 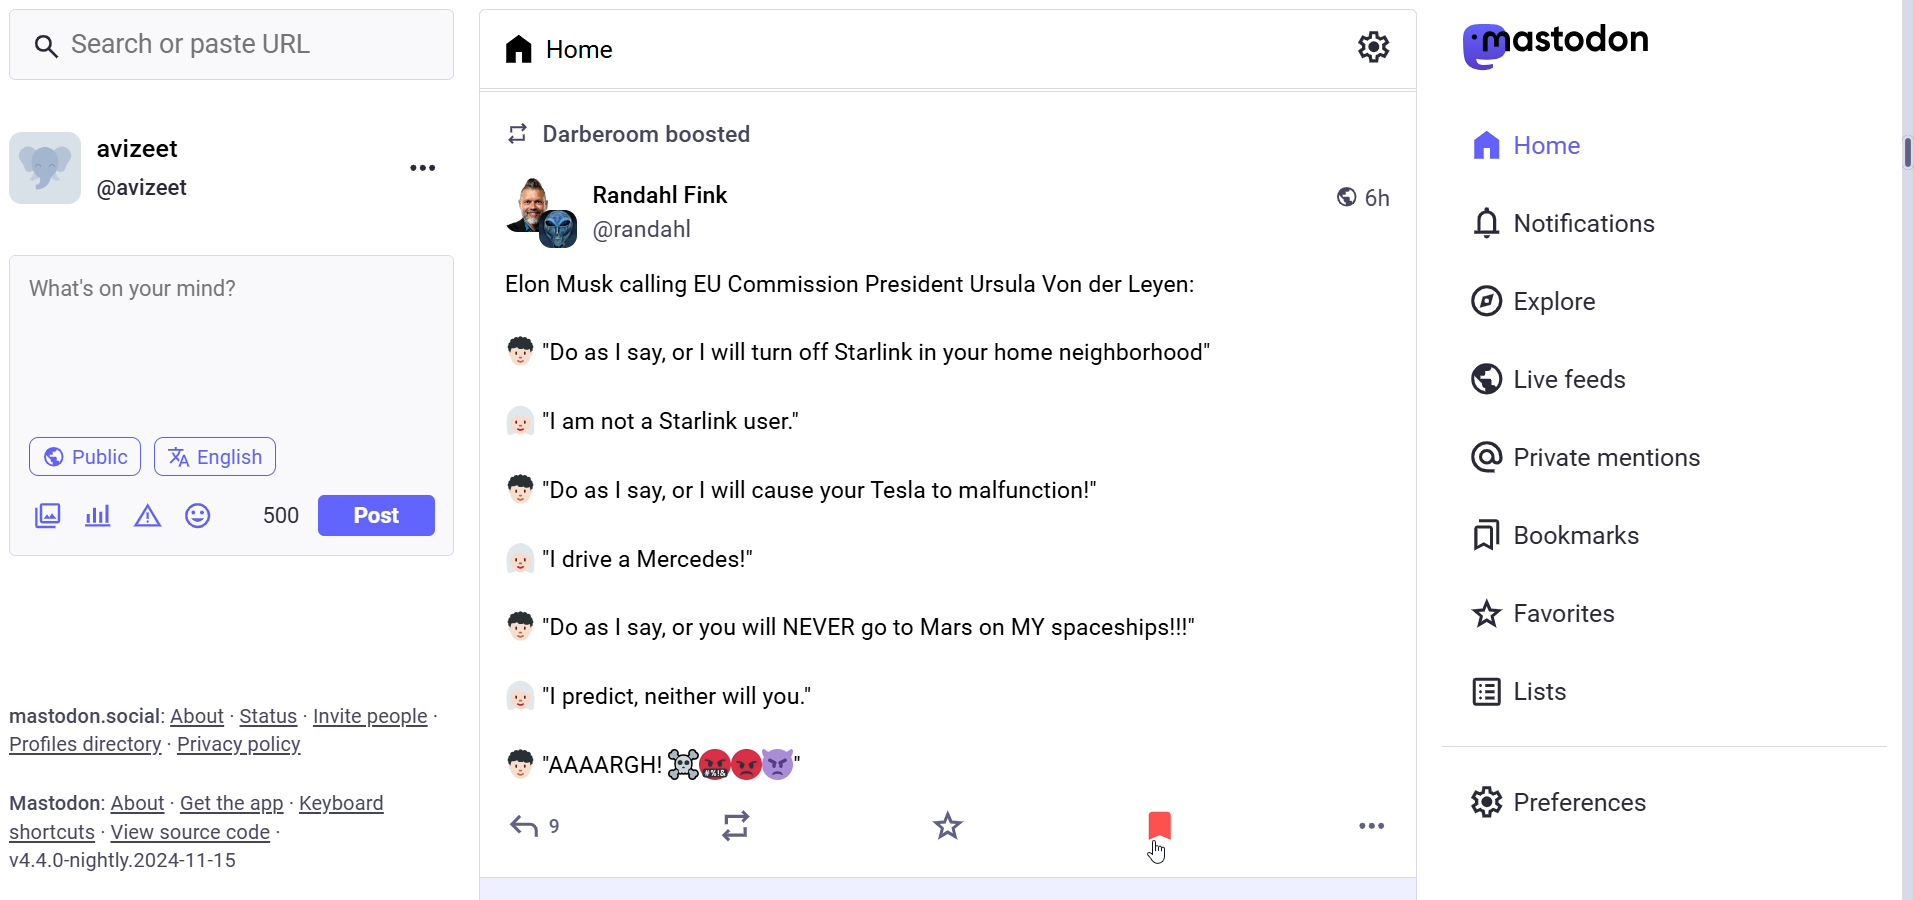 What do you see at coordinates (1537, 615) in the screenshot?
I see `Favorites` at bounding box center [1537, 615].